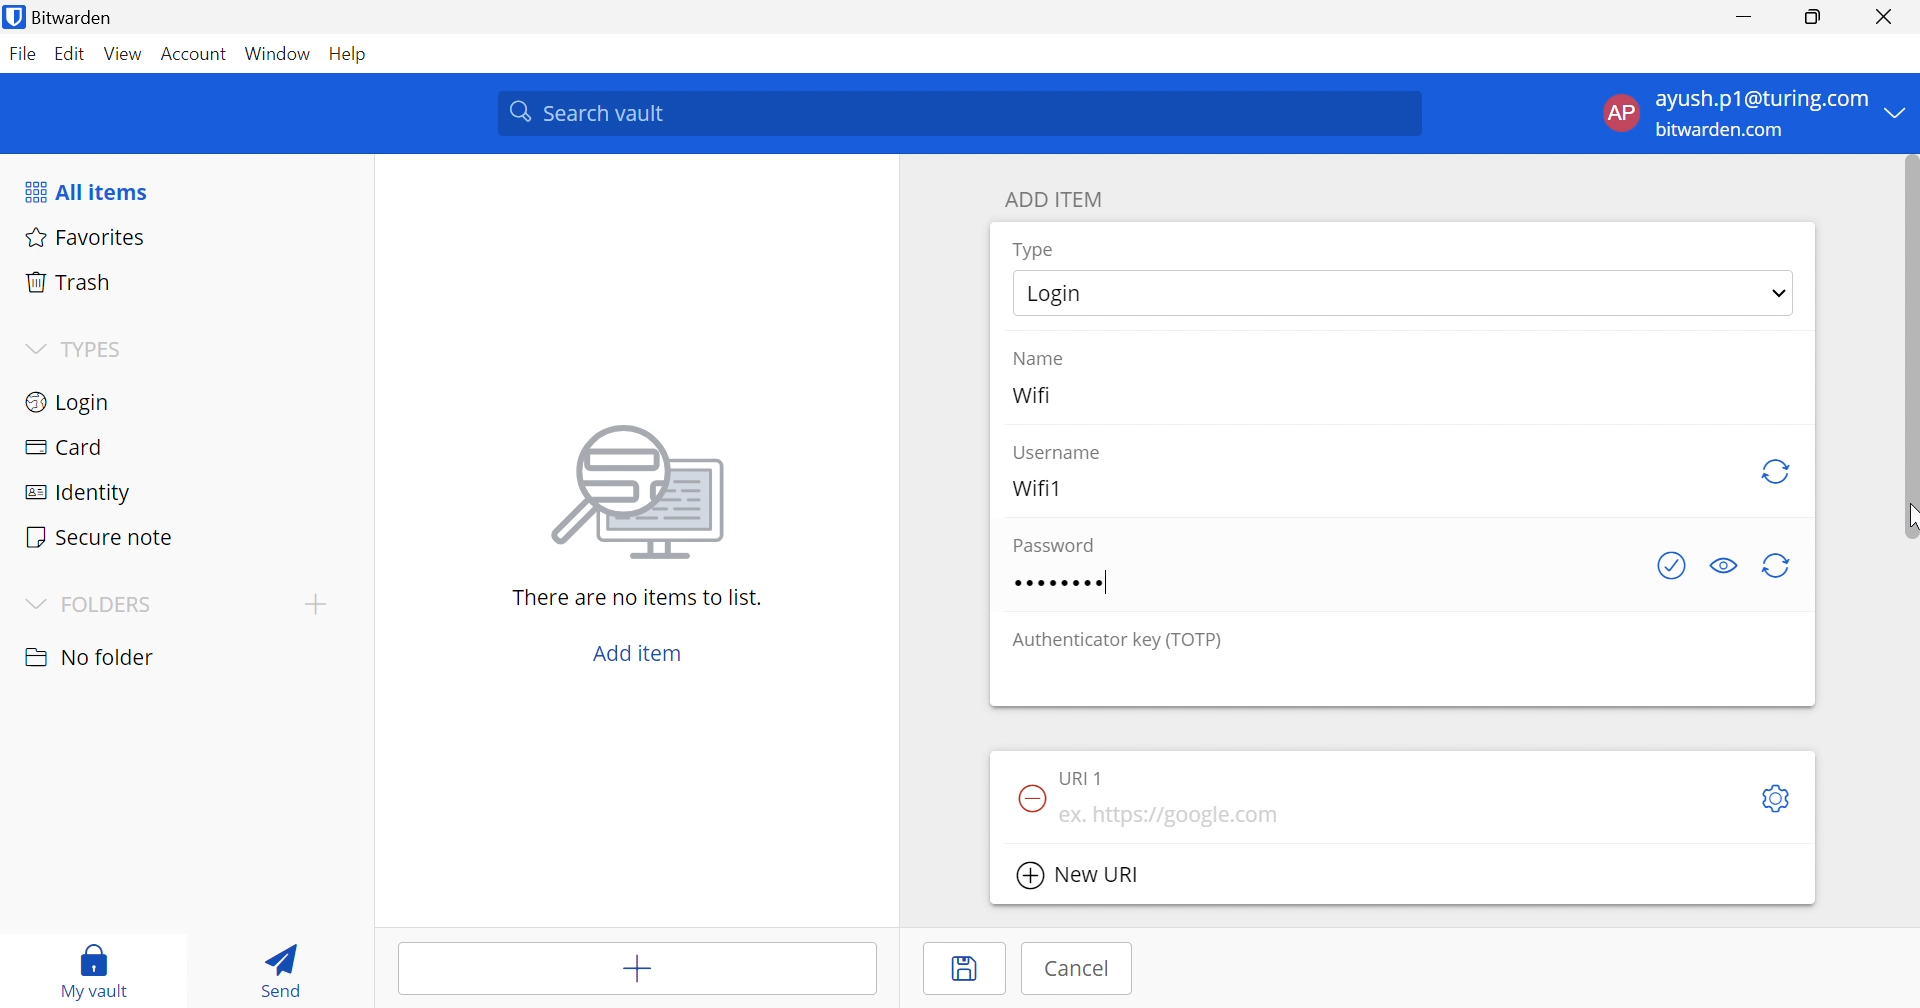  Describe the element at coordinates (1619, 117) in the screenshot. I see `AP` at that location.